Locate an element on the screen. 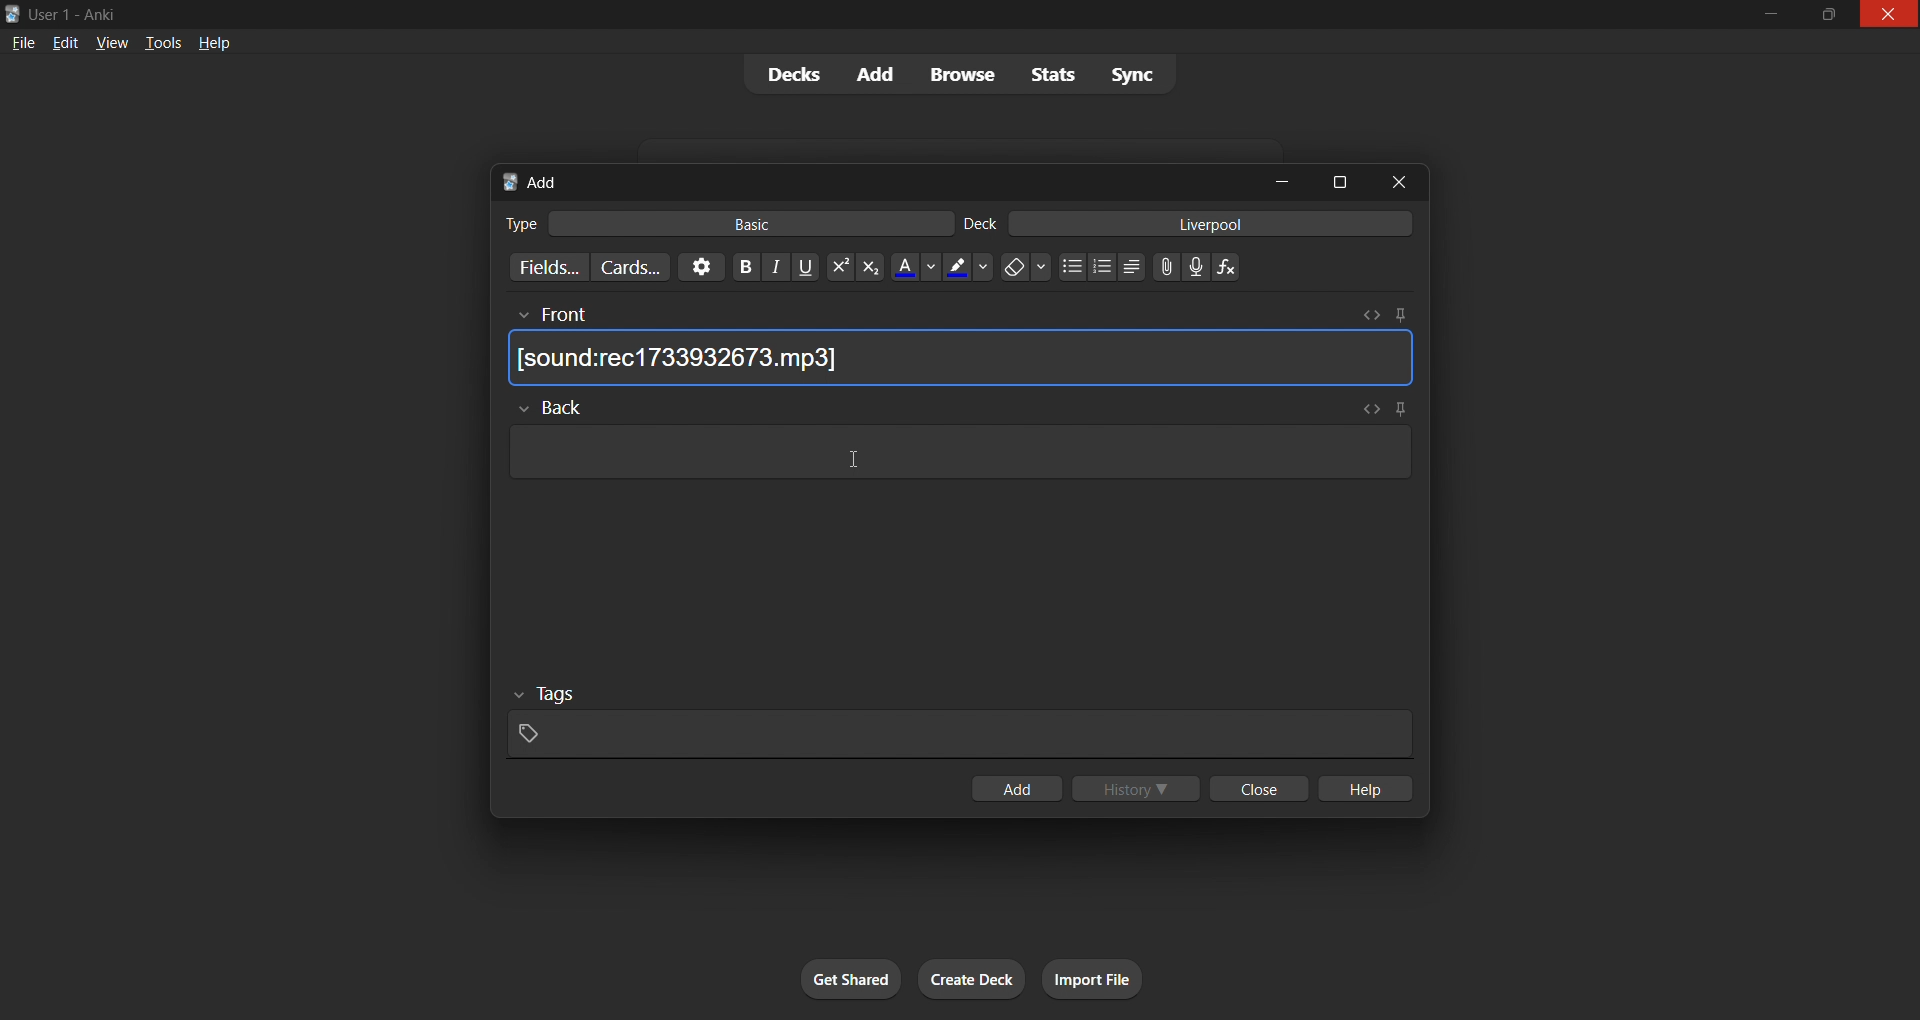 The image size is (1920, 1020). audio file  is located at coordinates (967, 358).